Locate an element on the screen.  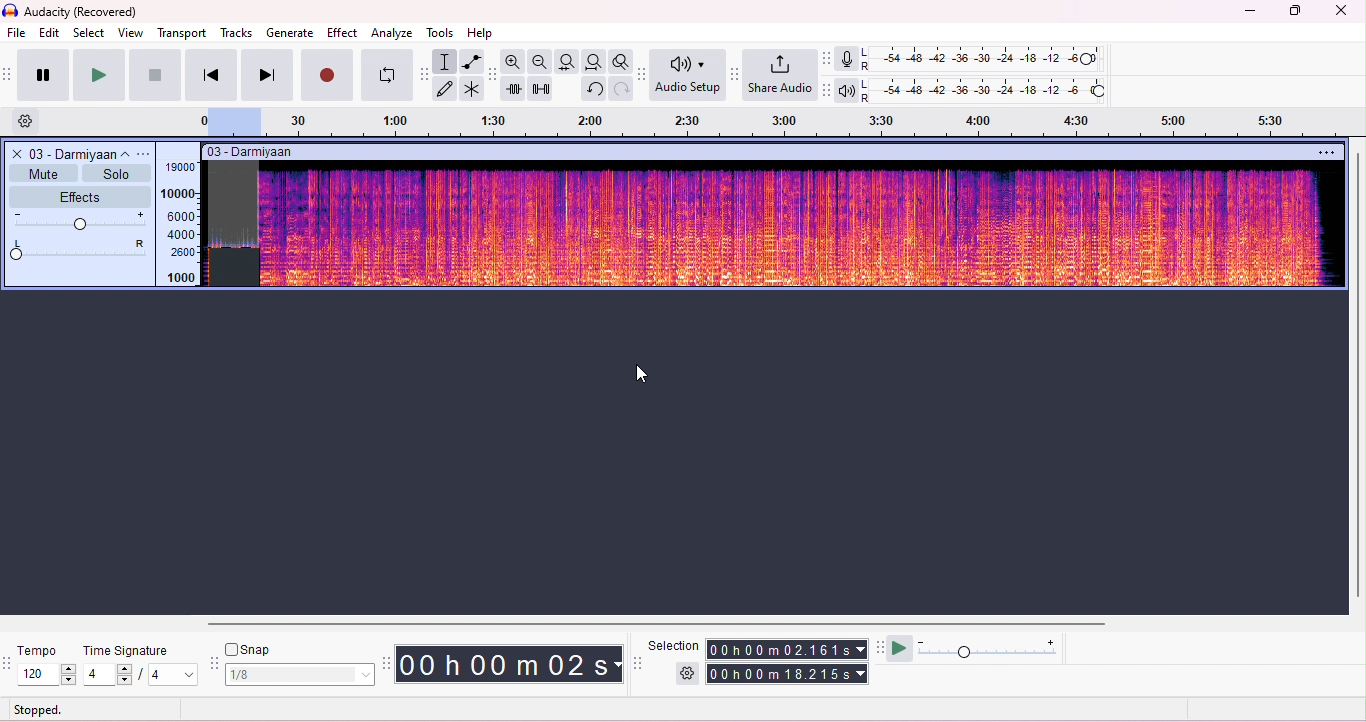
time tool bar is located at coordinates (389, 663).